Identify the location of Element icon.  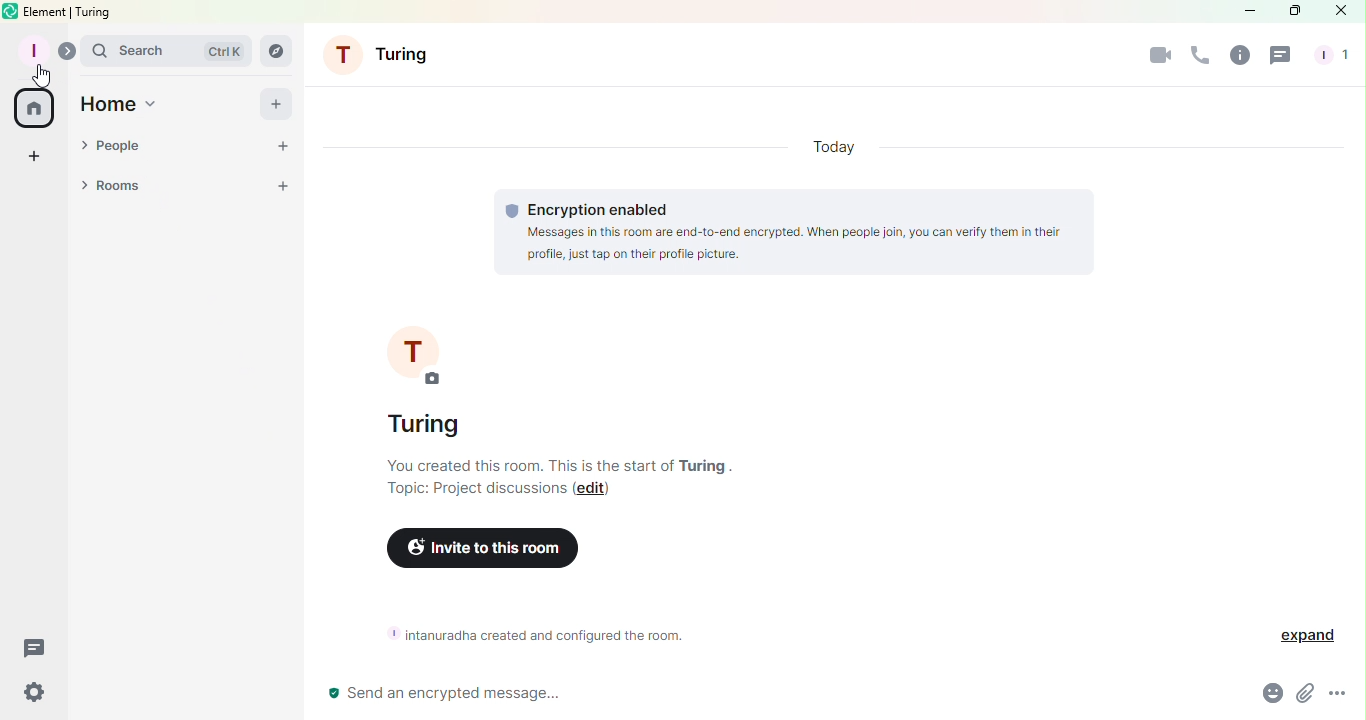
(11, 11).